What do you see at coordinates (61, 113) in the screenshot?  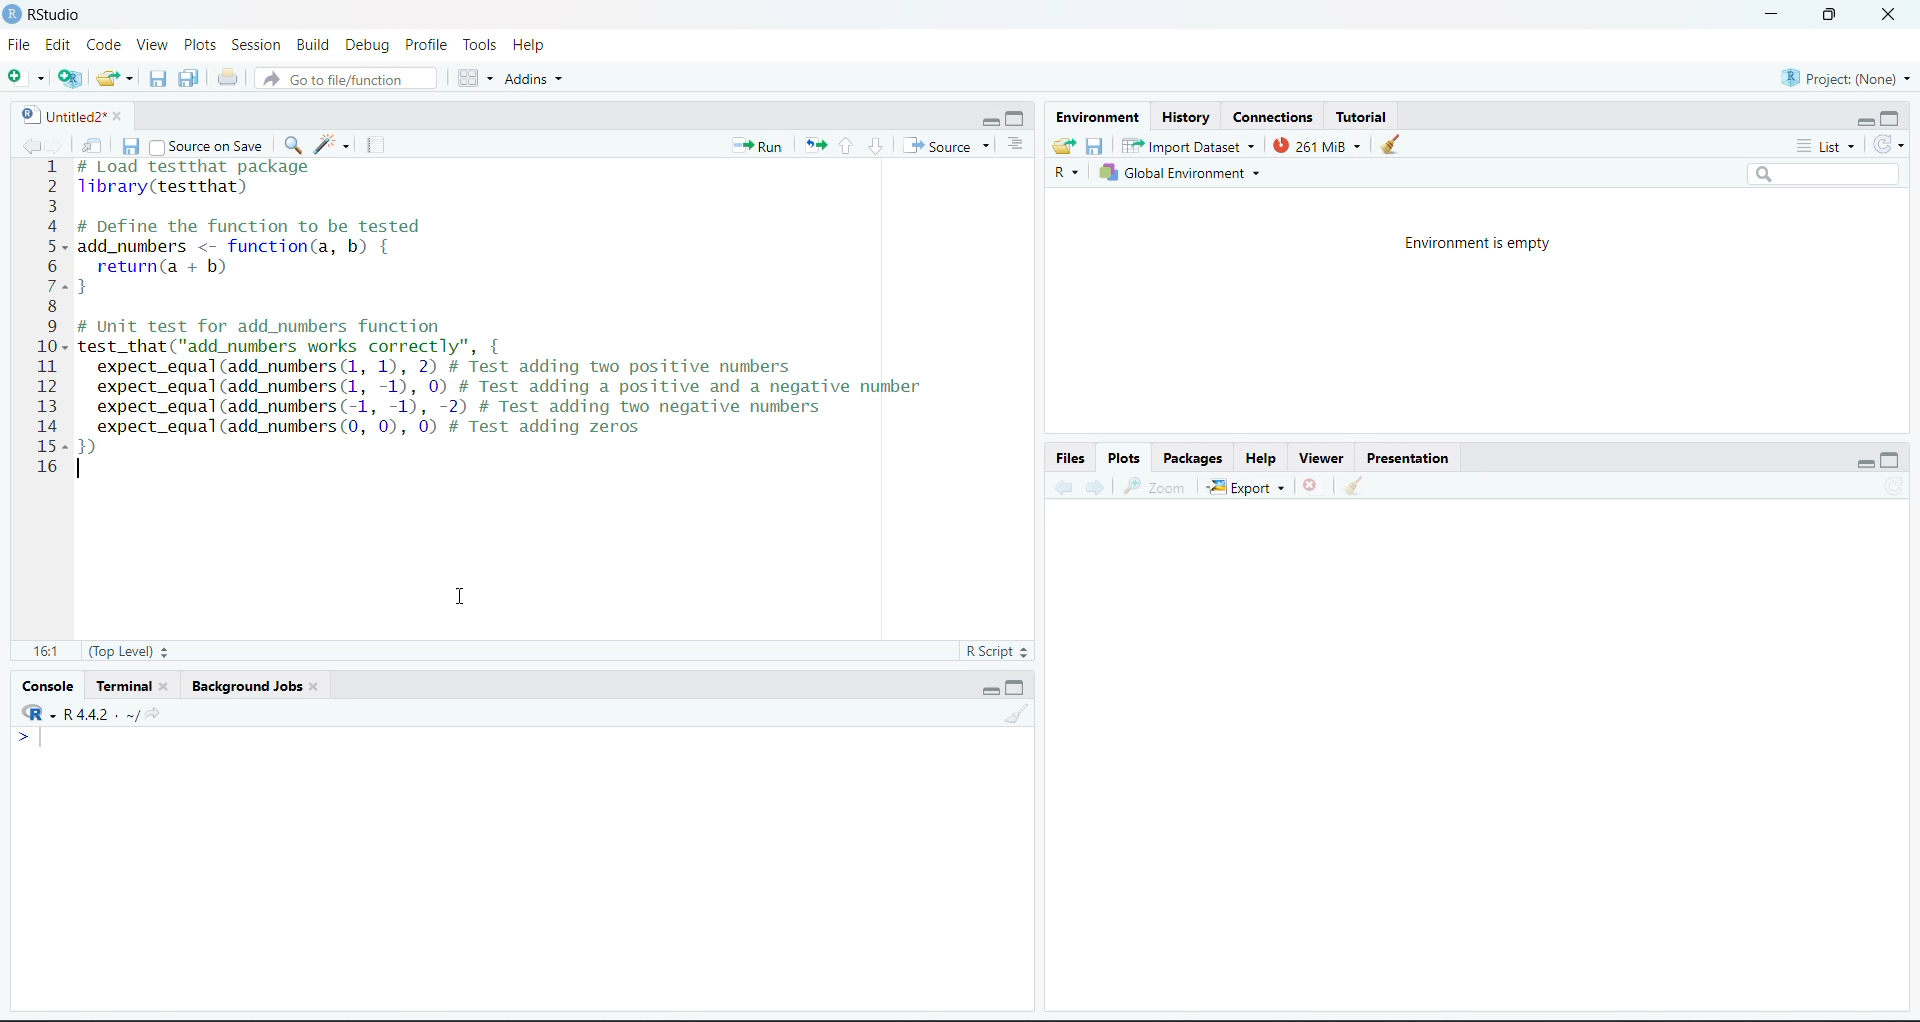 I see `Untitled2*` at bounding box center [61, 113].